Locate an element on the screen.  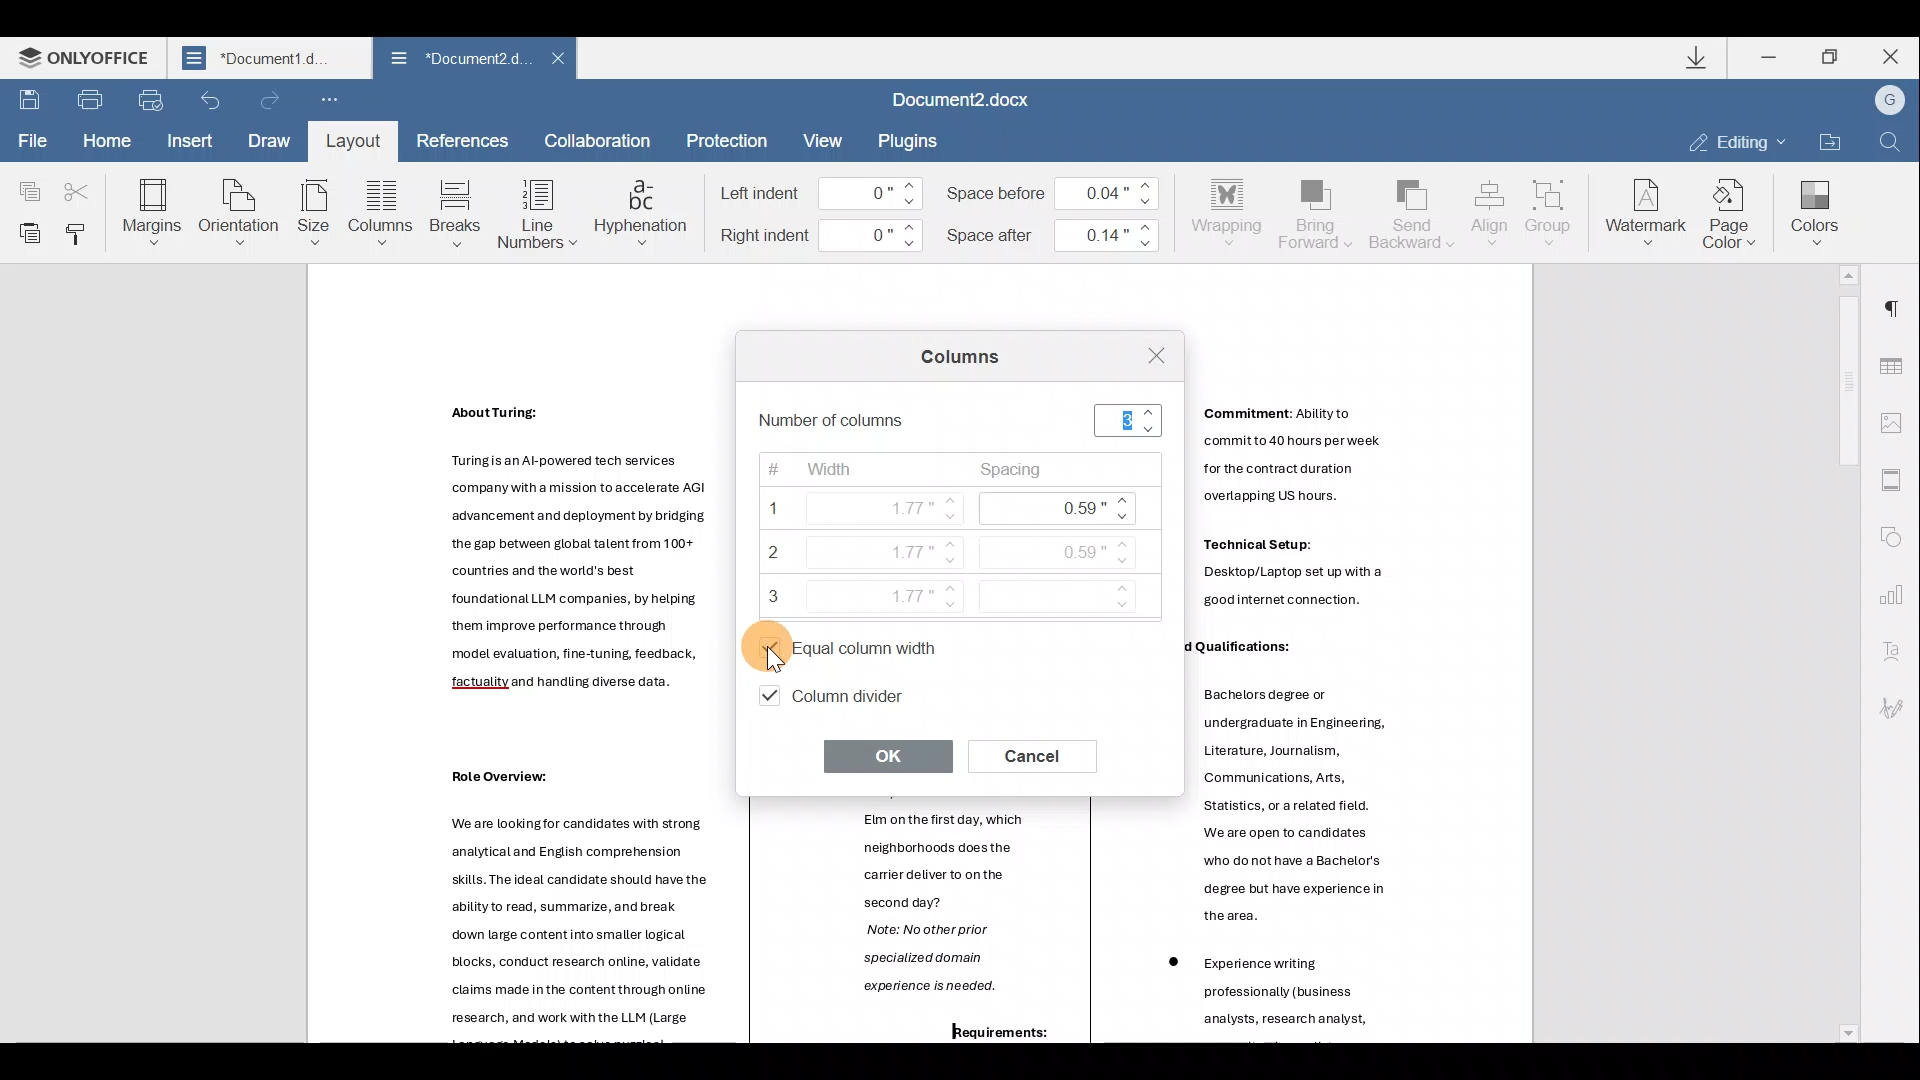
 is located at coordinates (1246, 652).